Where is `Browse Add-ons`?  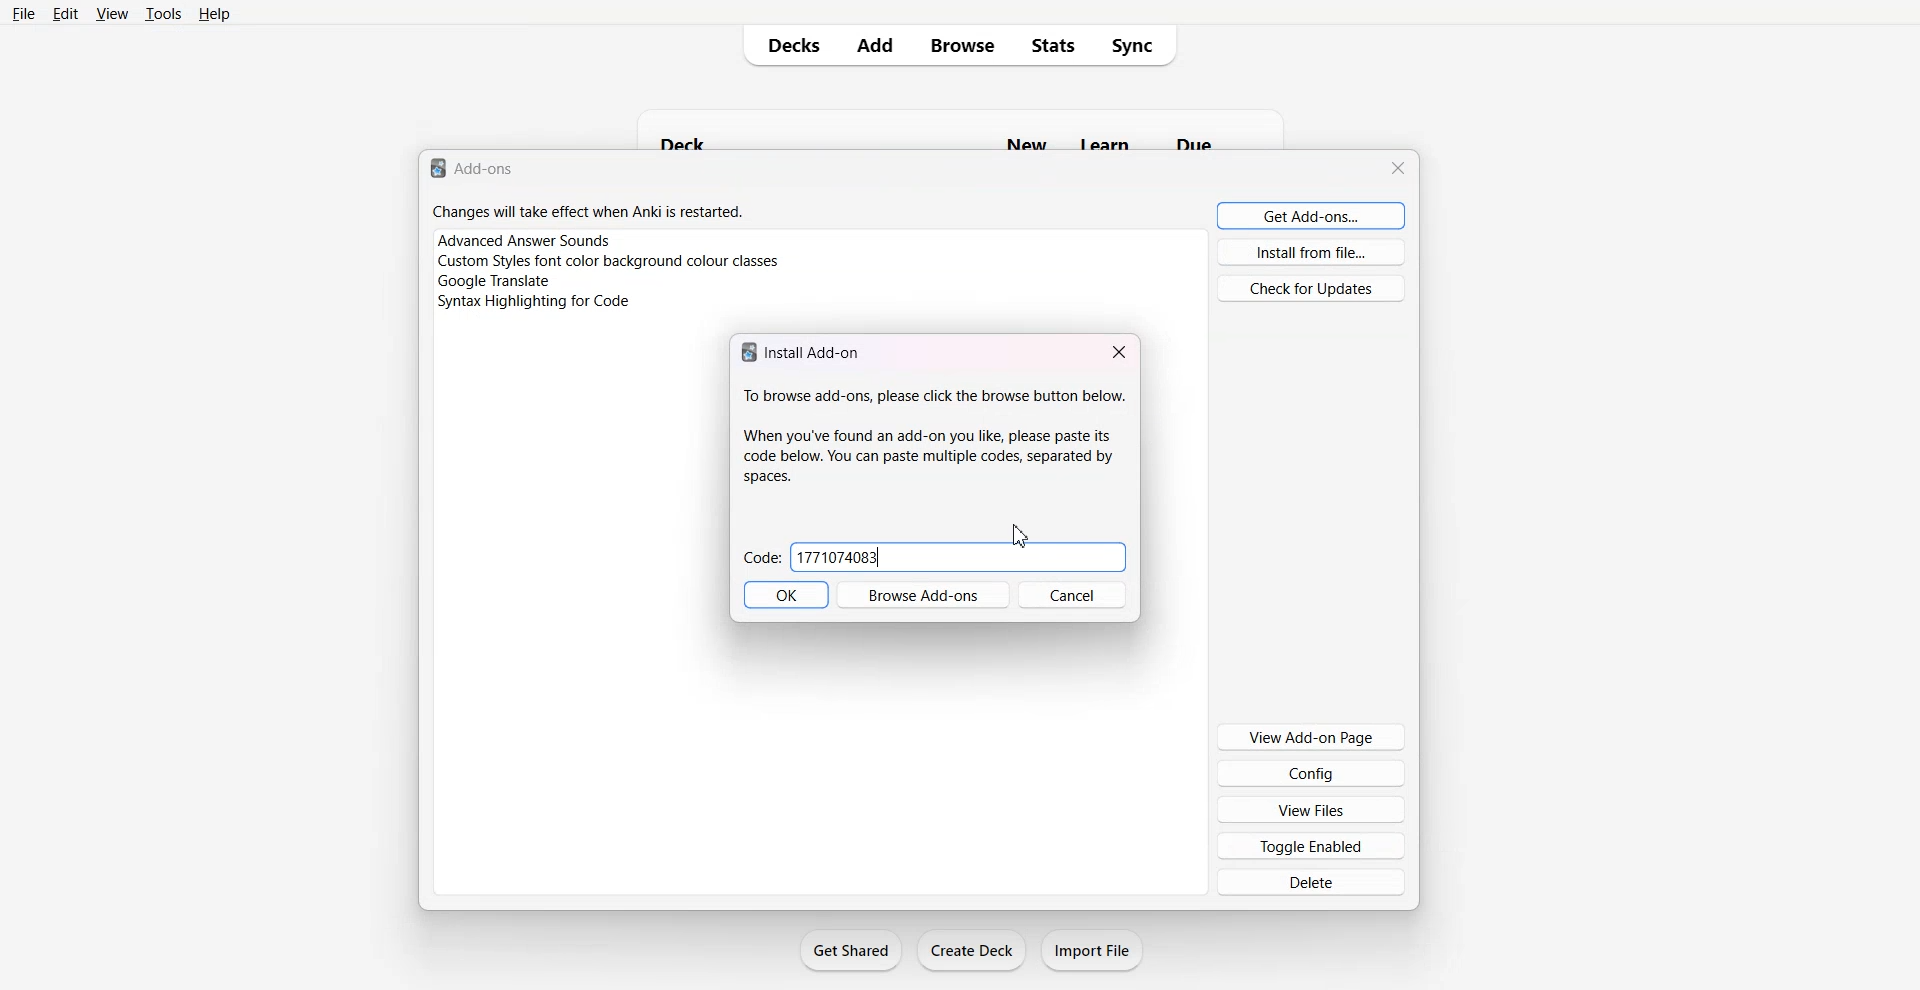 Browse Add-ons is located at coordinates (923, 595).